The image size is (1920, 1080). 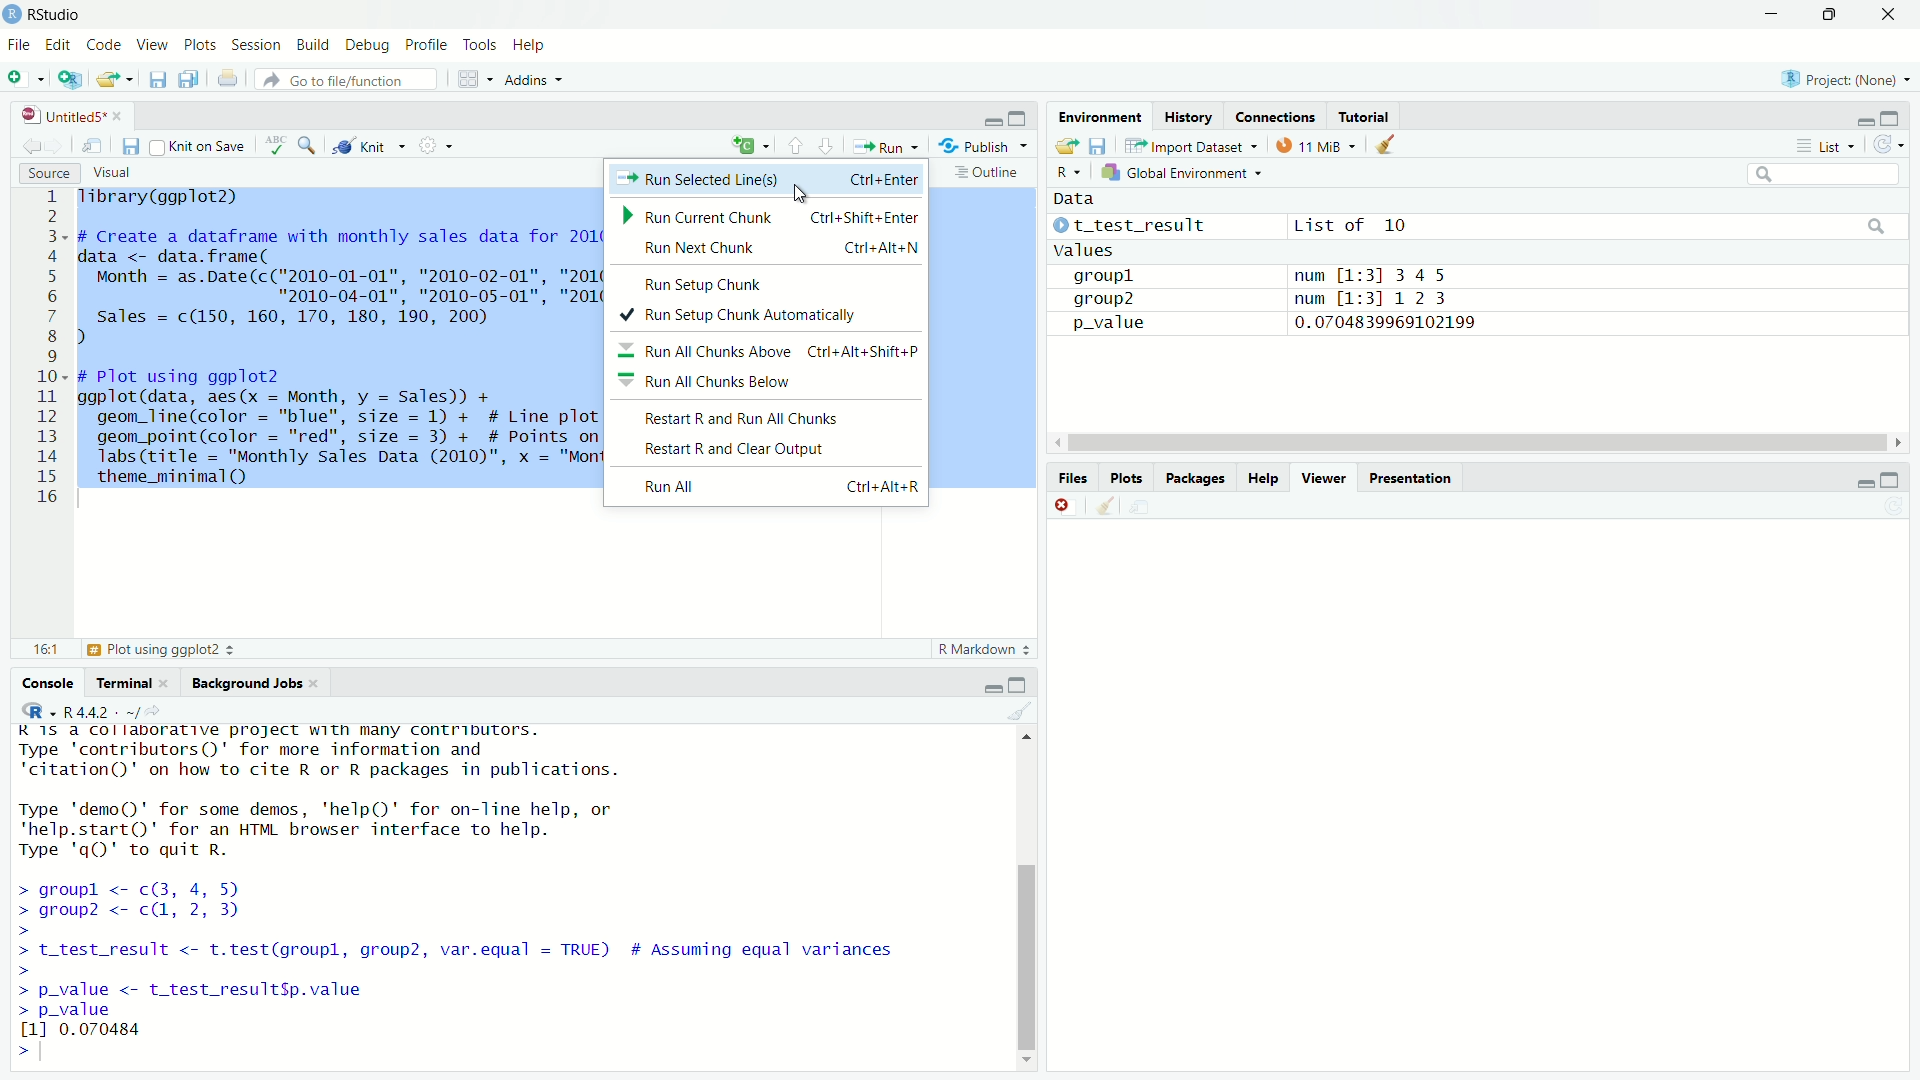 I want to click on Run Setup Chunk Automatically, so click(x=757, y=317).